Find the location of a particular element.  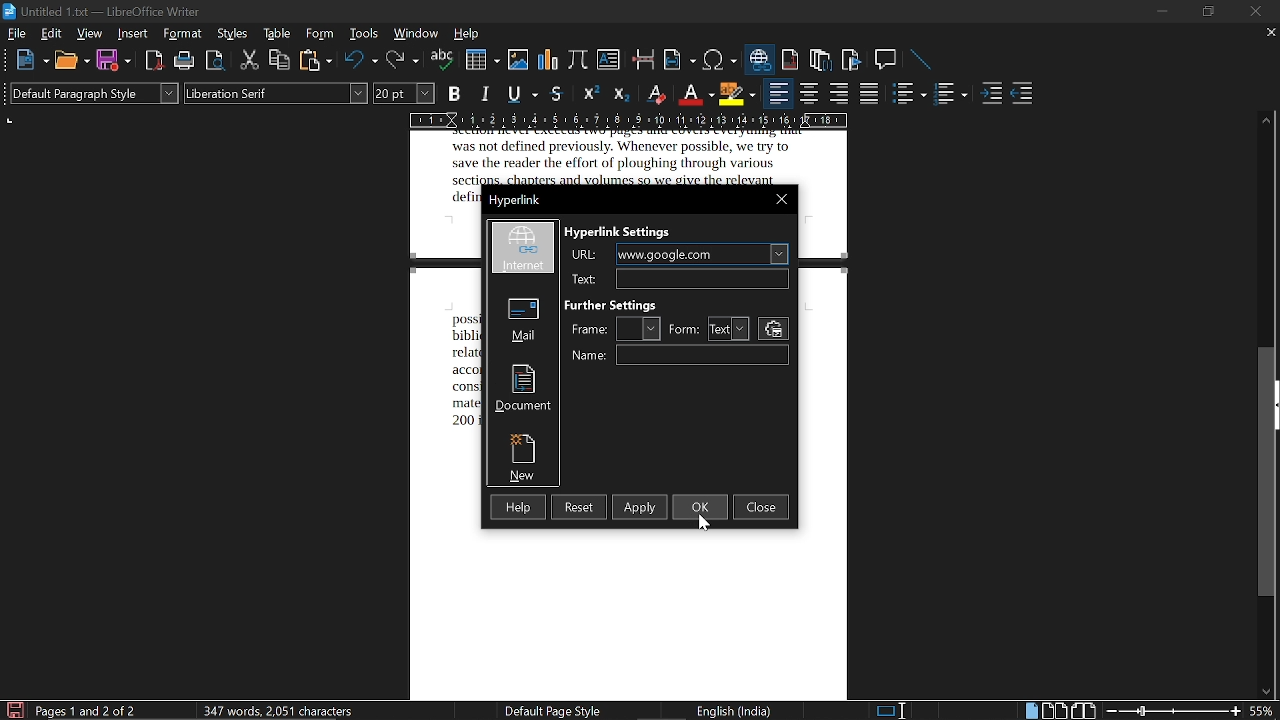

subscript is located at coordinates (624, 94).